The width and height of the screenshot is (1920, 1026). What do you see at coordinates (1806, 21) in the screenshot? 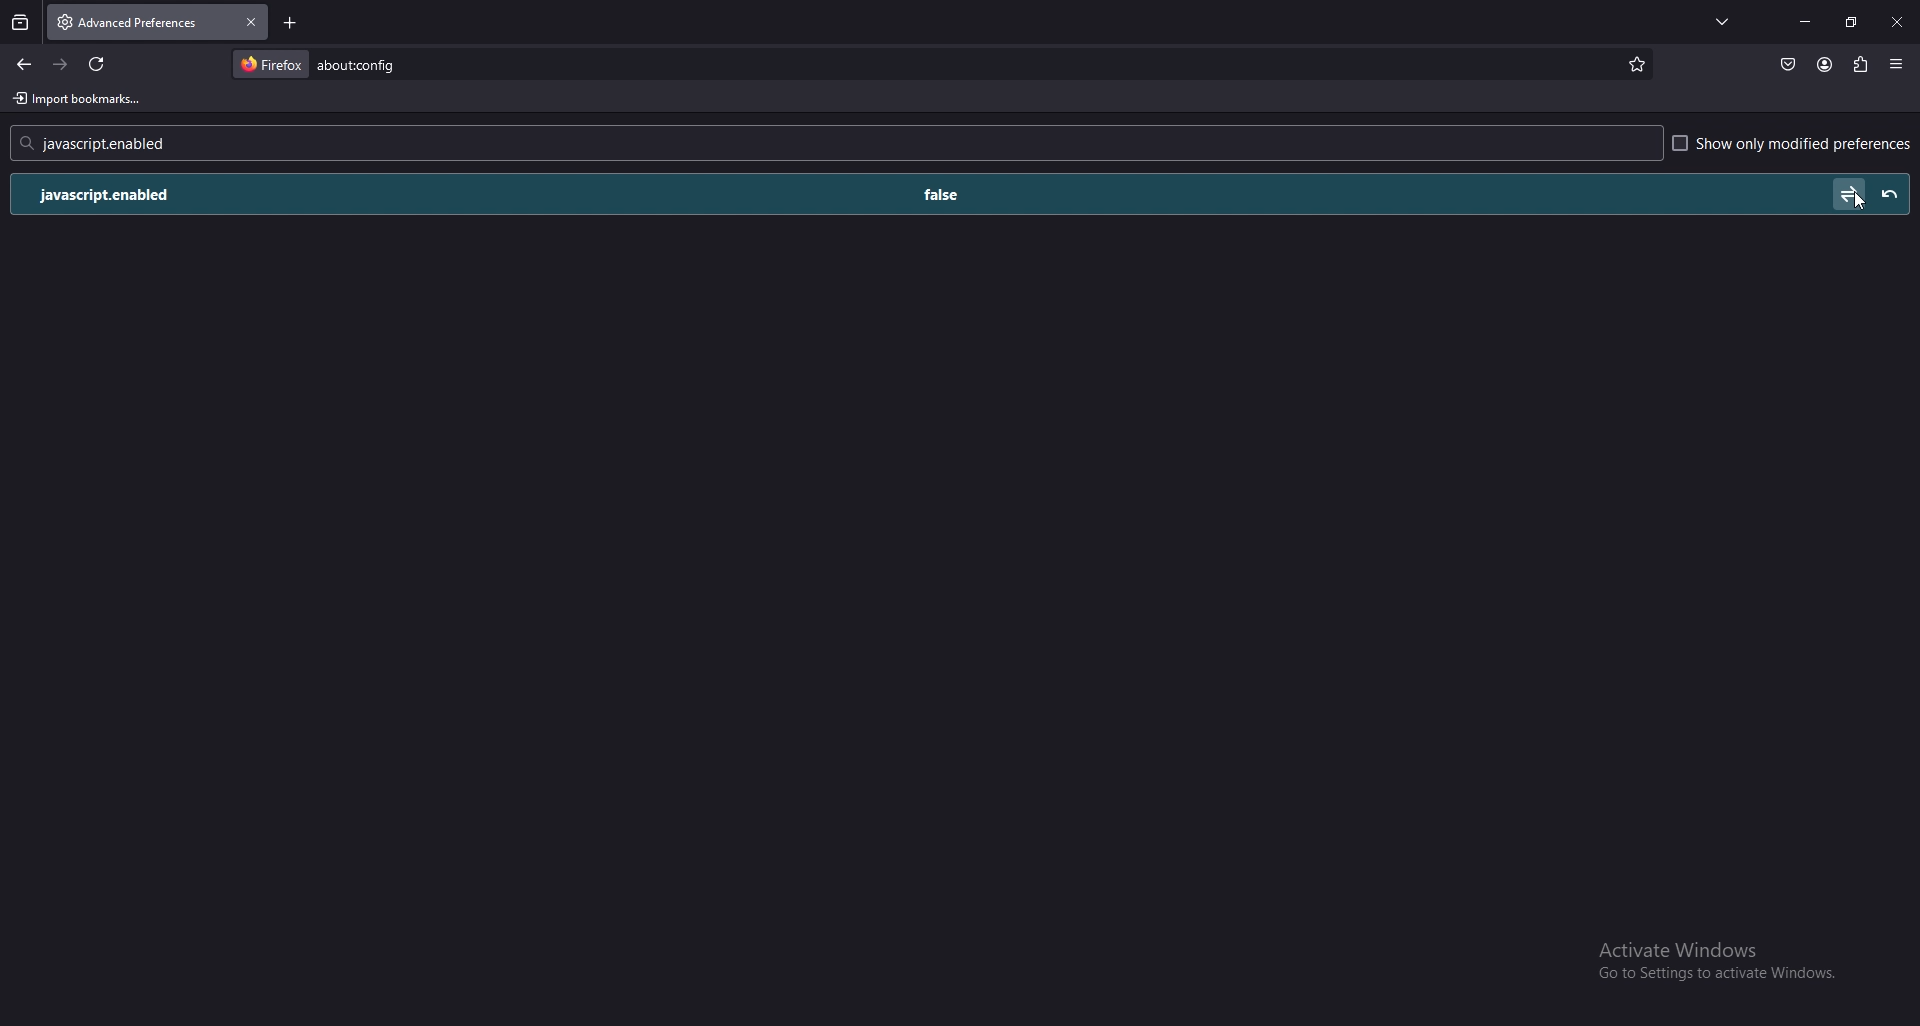
I see `minimize` at bounding box center [1806, 21].